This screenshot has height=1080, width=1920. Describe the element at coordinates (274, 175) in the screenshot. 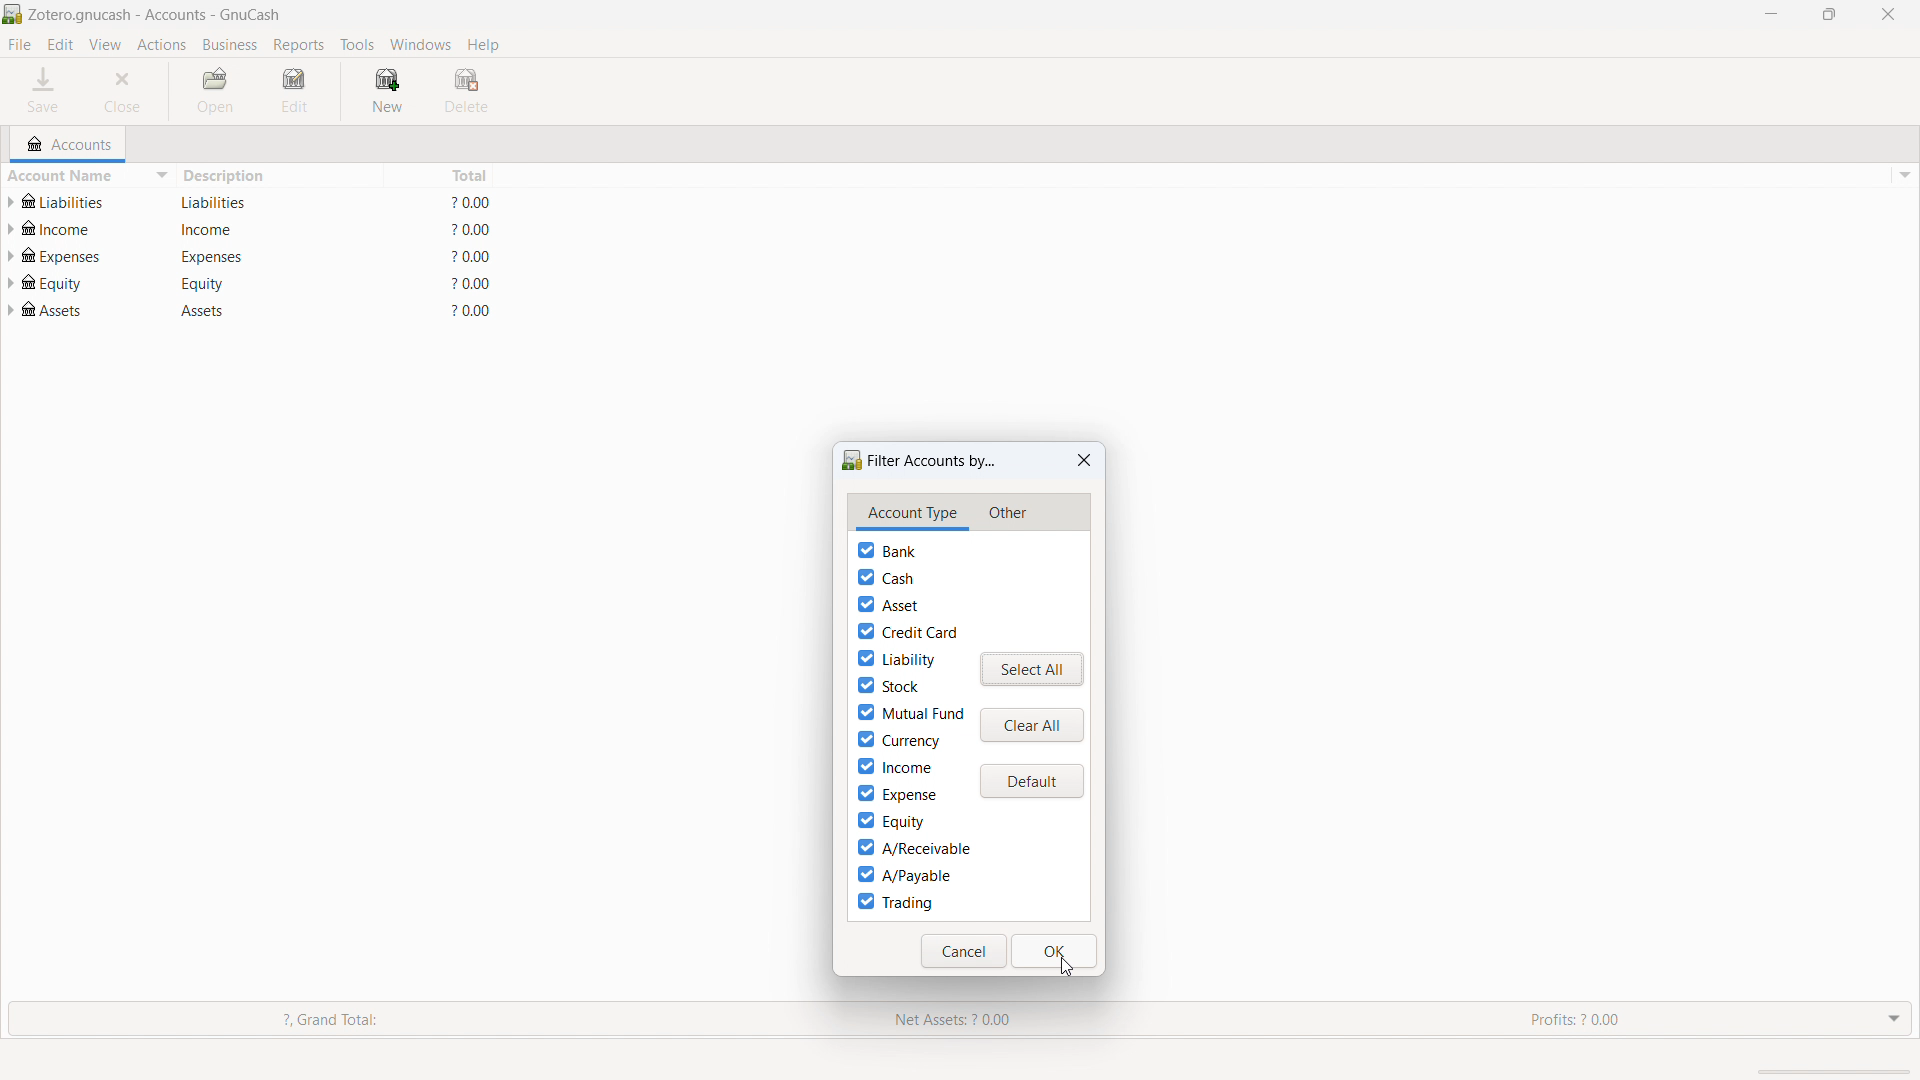

I see `description` at that location.